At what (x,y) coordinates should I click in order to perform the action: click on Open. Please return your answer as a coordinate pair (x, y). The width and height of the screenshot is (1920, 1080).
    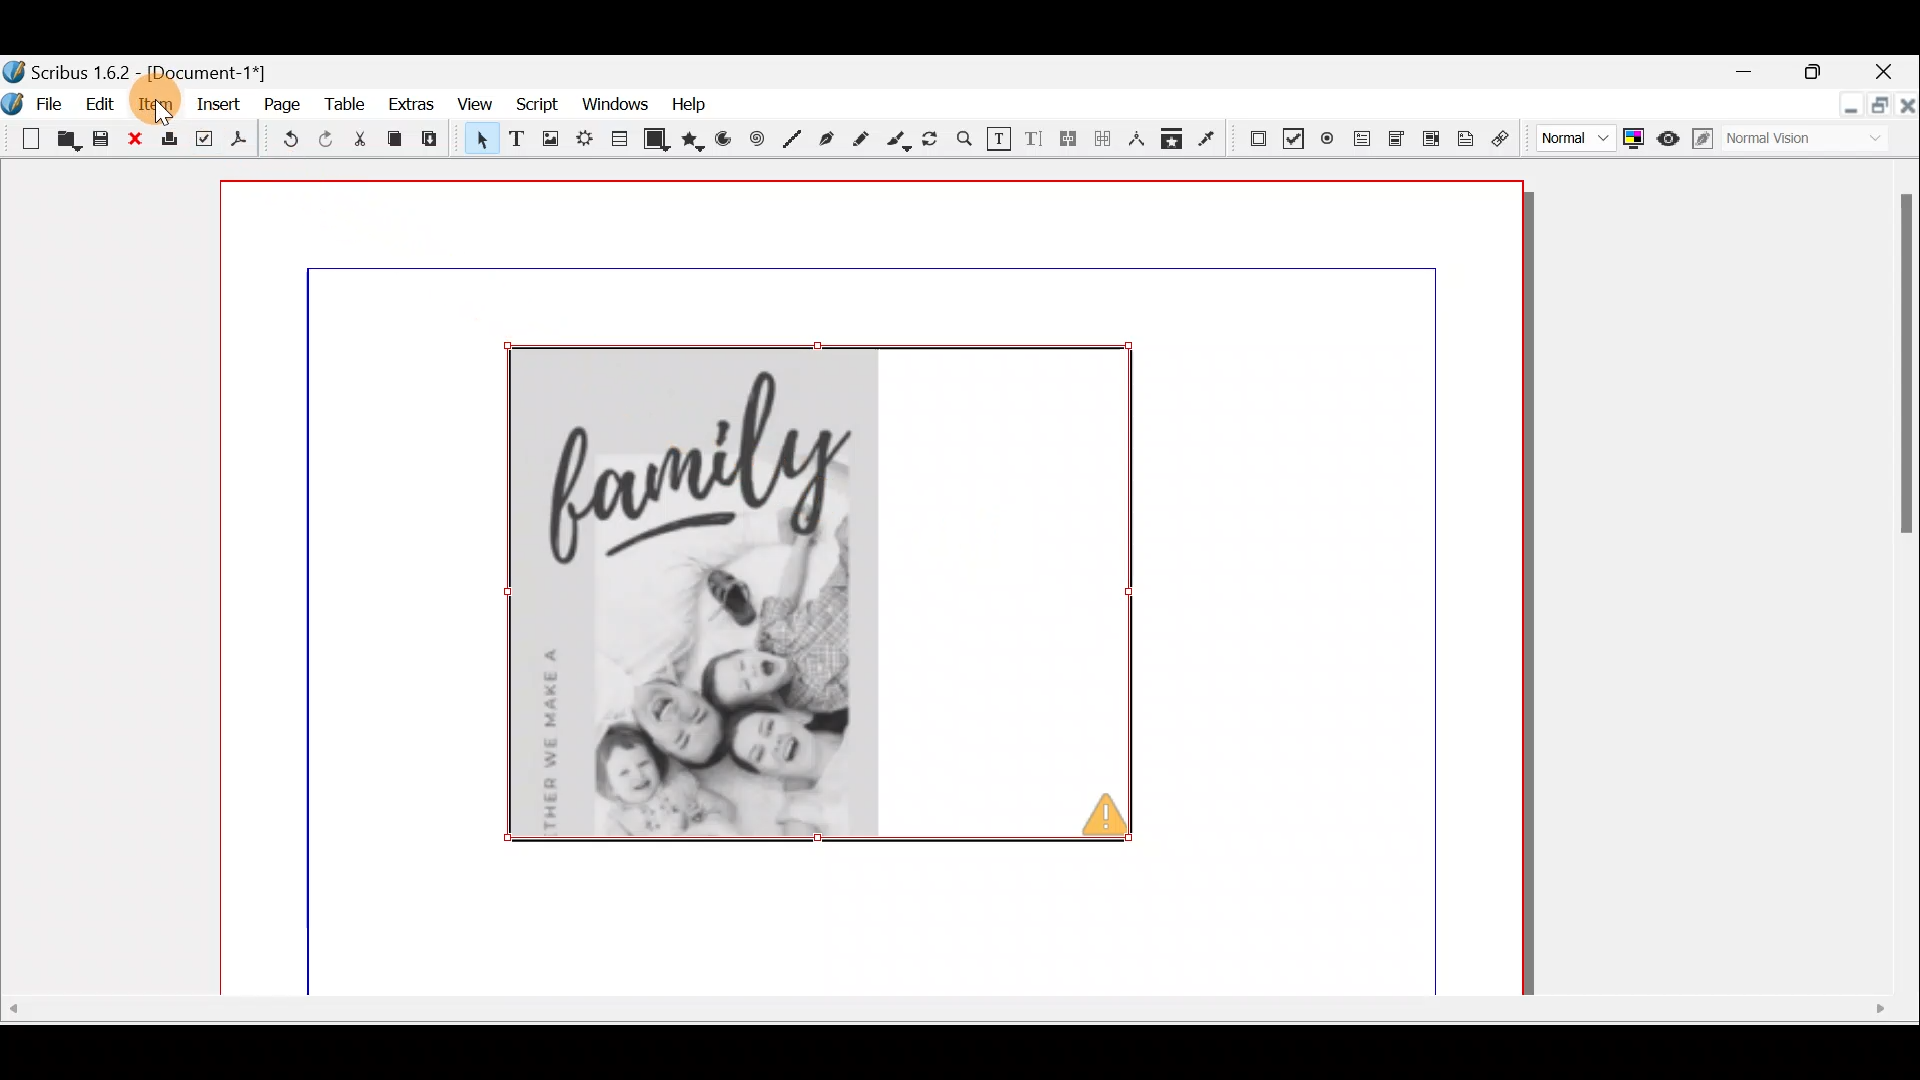
    Looking at the image, I should click on (69, 143).